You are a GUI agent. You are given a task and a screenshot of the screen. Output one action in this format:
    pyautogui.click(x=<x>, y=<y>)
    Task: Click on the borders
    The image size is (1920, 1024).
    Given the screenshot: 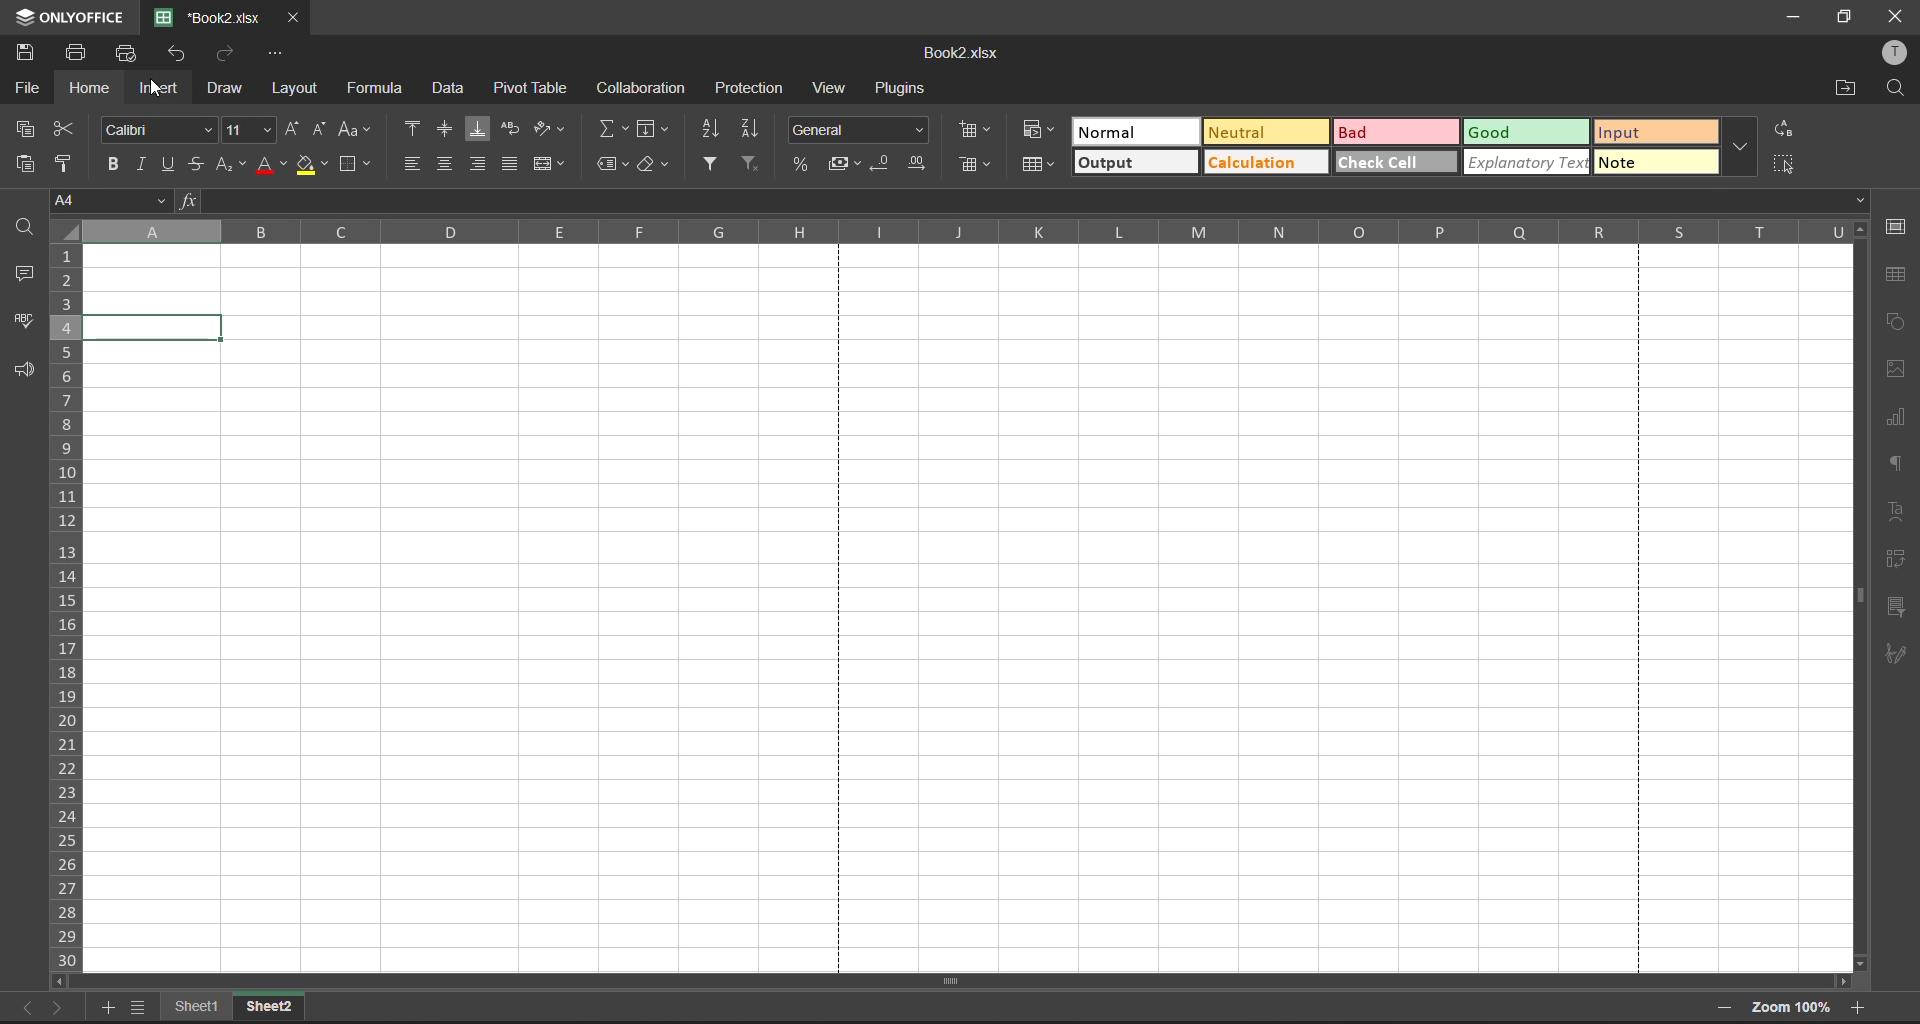 What is the action you would take?
    pyautogui.click(x=356, y=163)
    